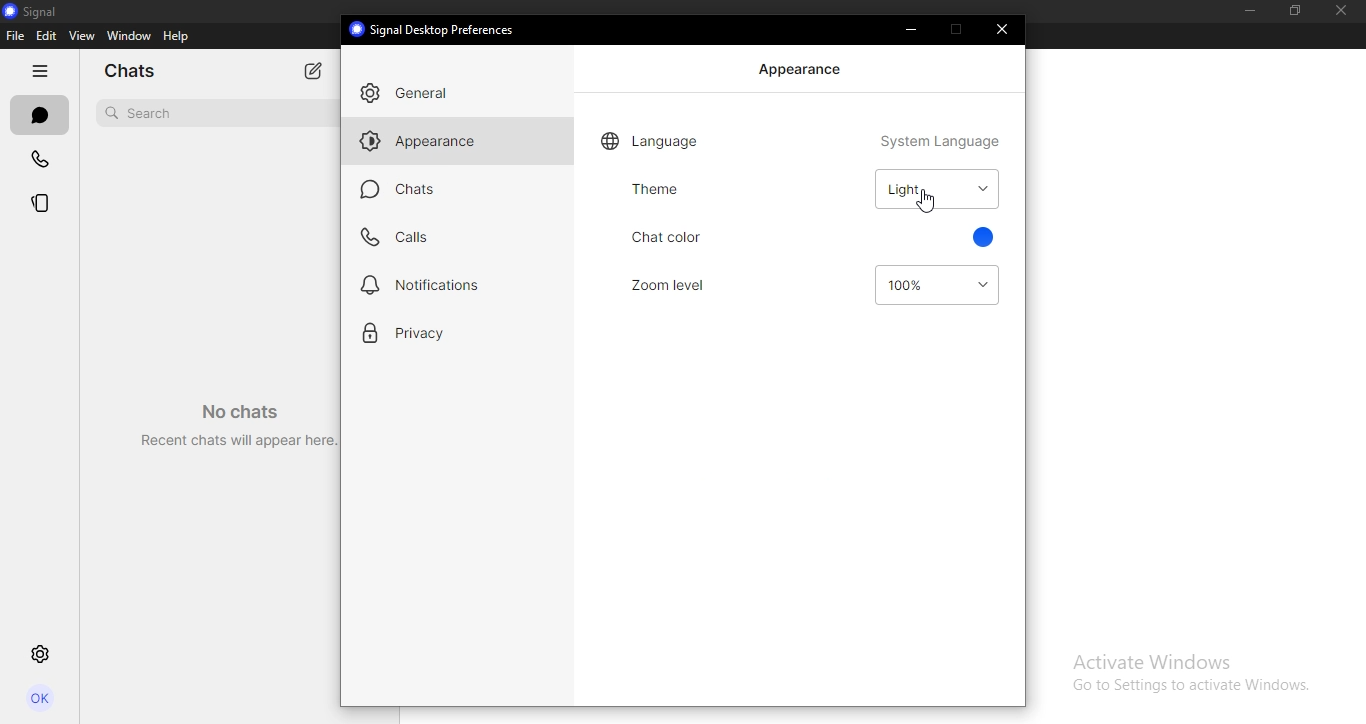 The width and height of the screenshot is (1366, 724). Describe the element at coordinates (936, 285) in the screenshot. I see `100%` at that location.